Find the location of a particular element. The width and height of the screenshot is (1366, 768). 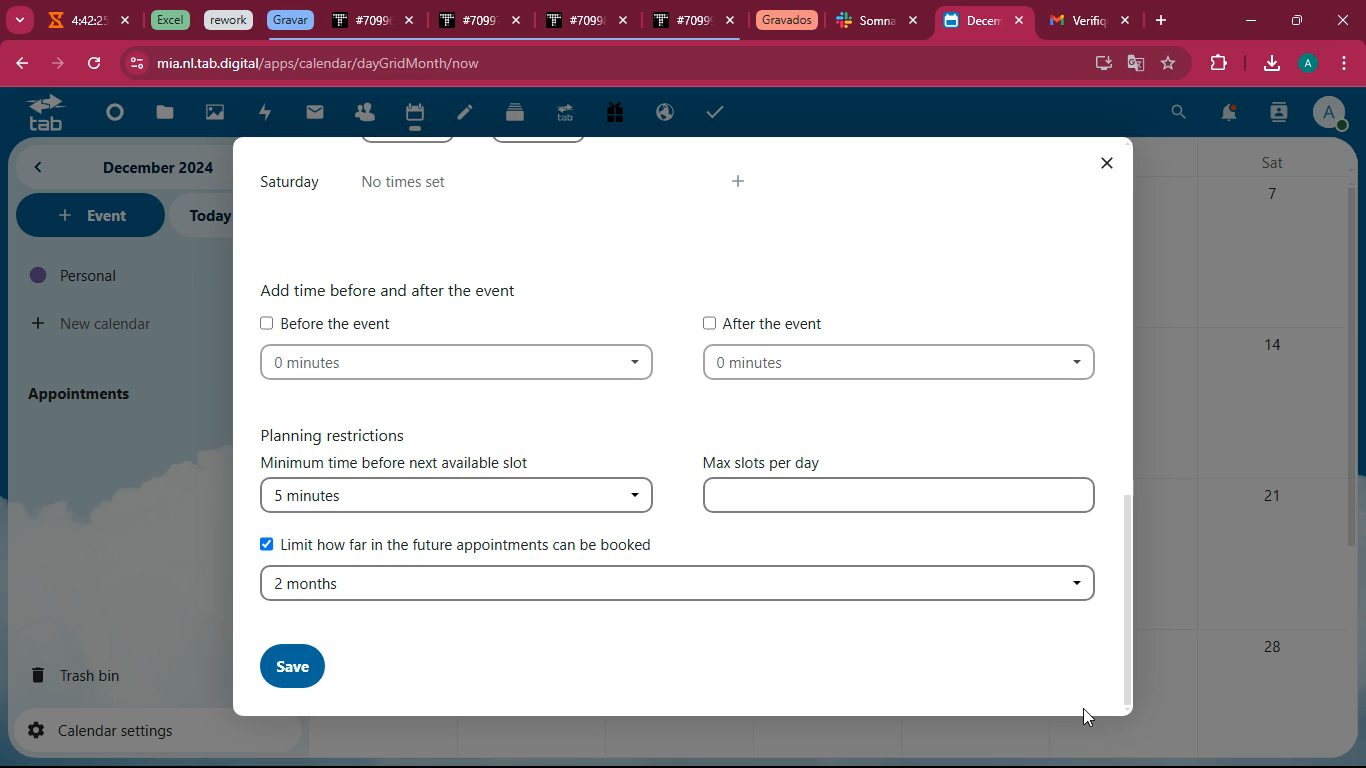

close is located at coordinates (411, 23).